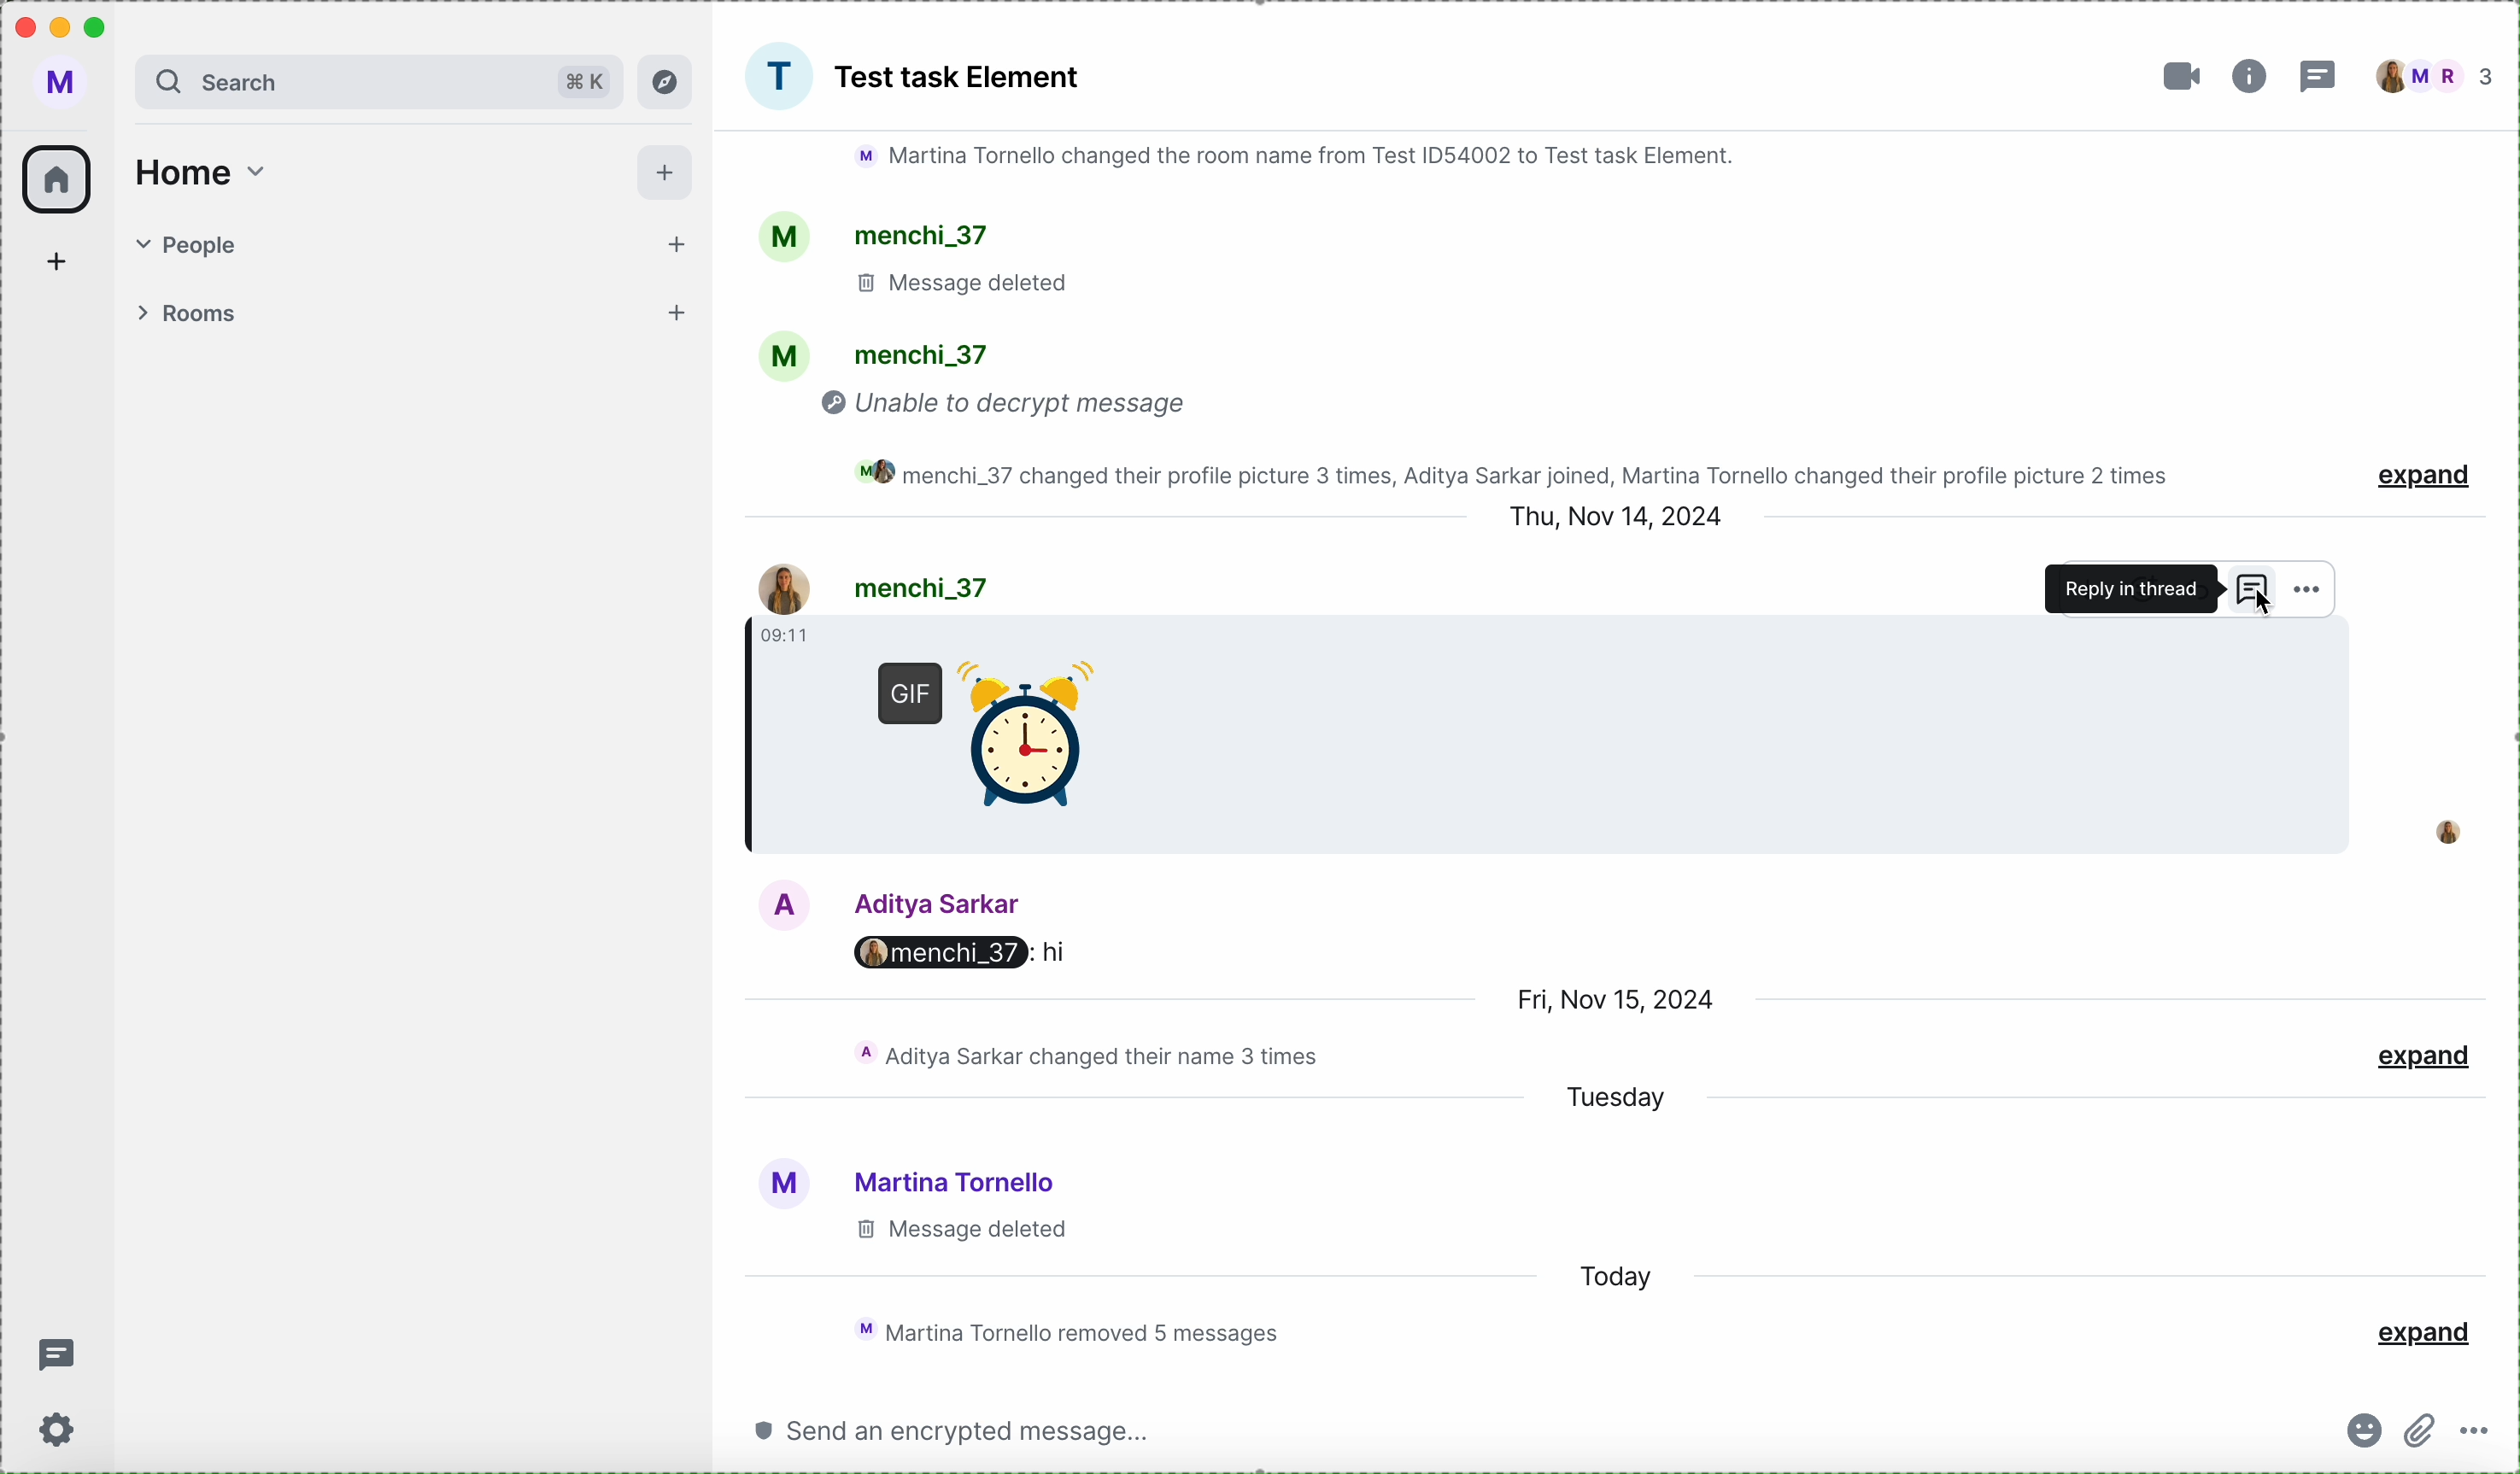 The height and width of the screenshot is (1474, 2520). Describe the element at coordinates (66, 85) in the screenshot. I see `user profile` at that location.